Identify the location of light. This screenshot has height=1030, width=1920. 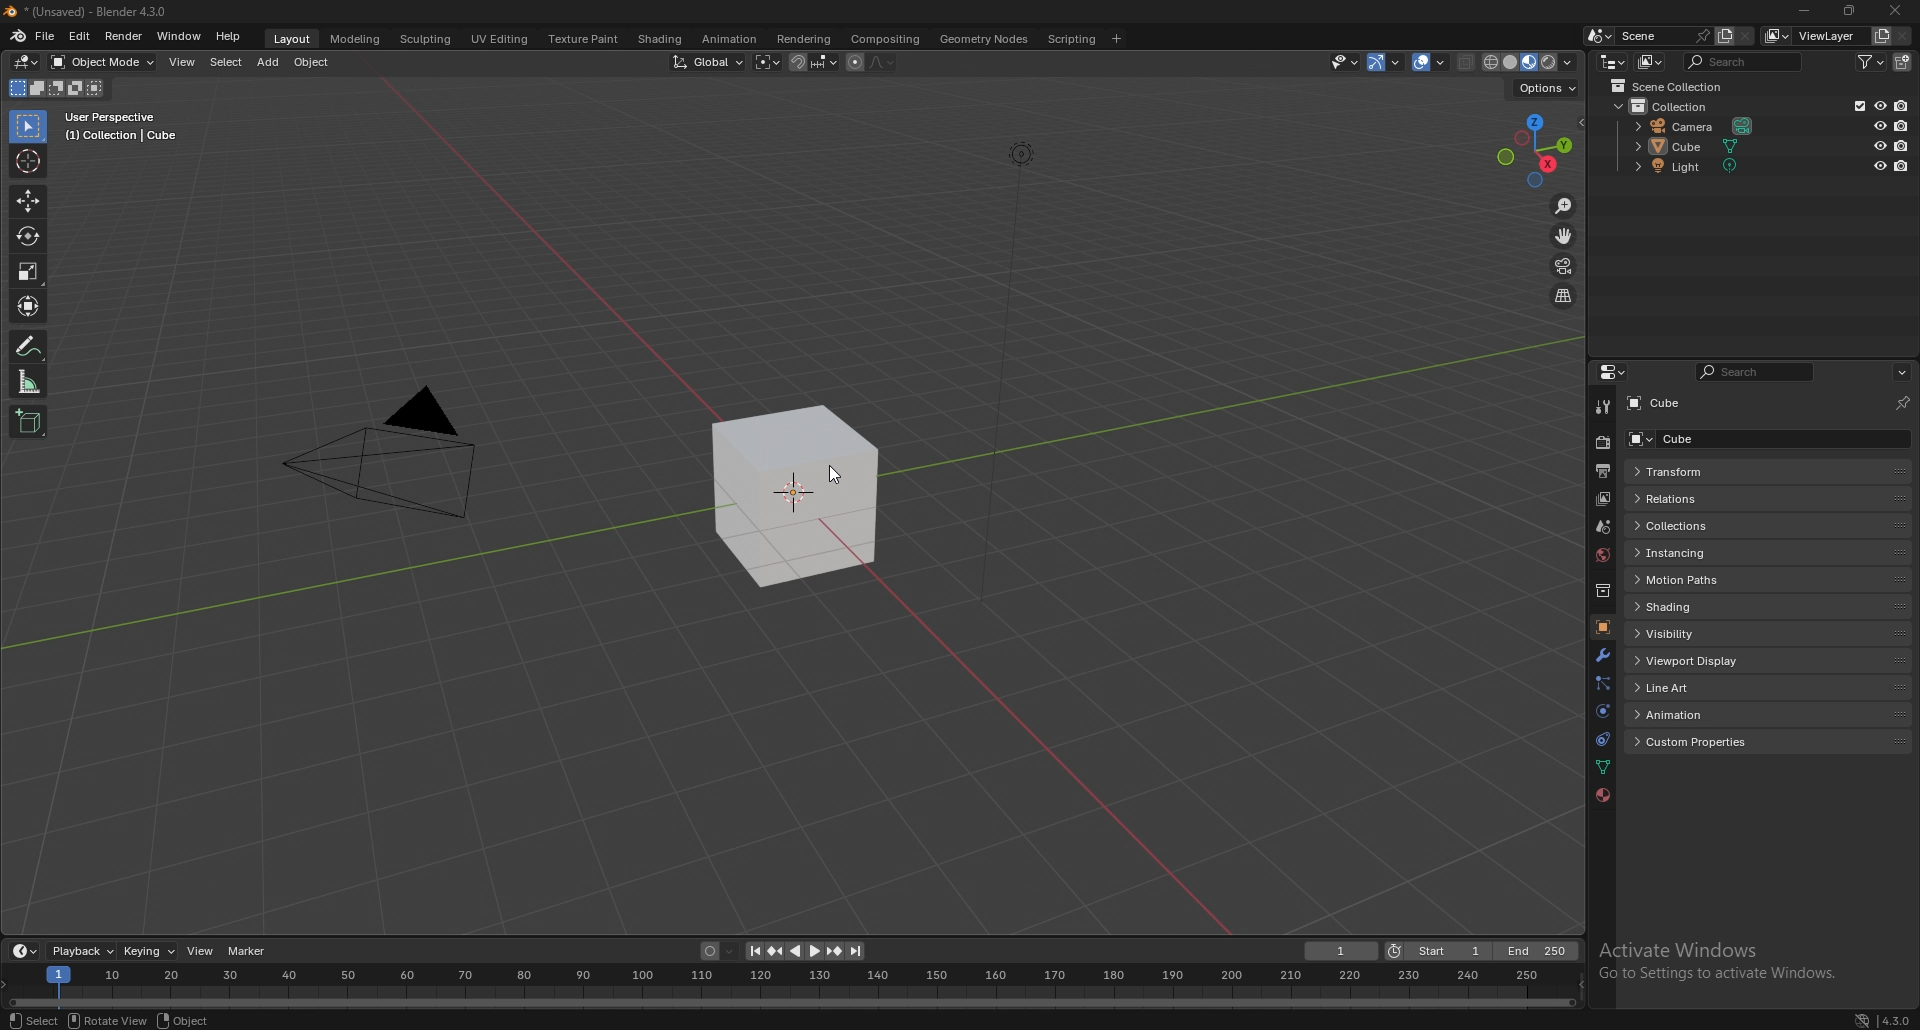
(1693, 167).